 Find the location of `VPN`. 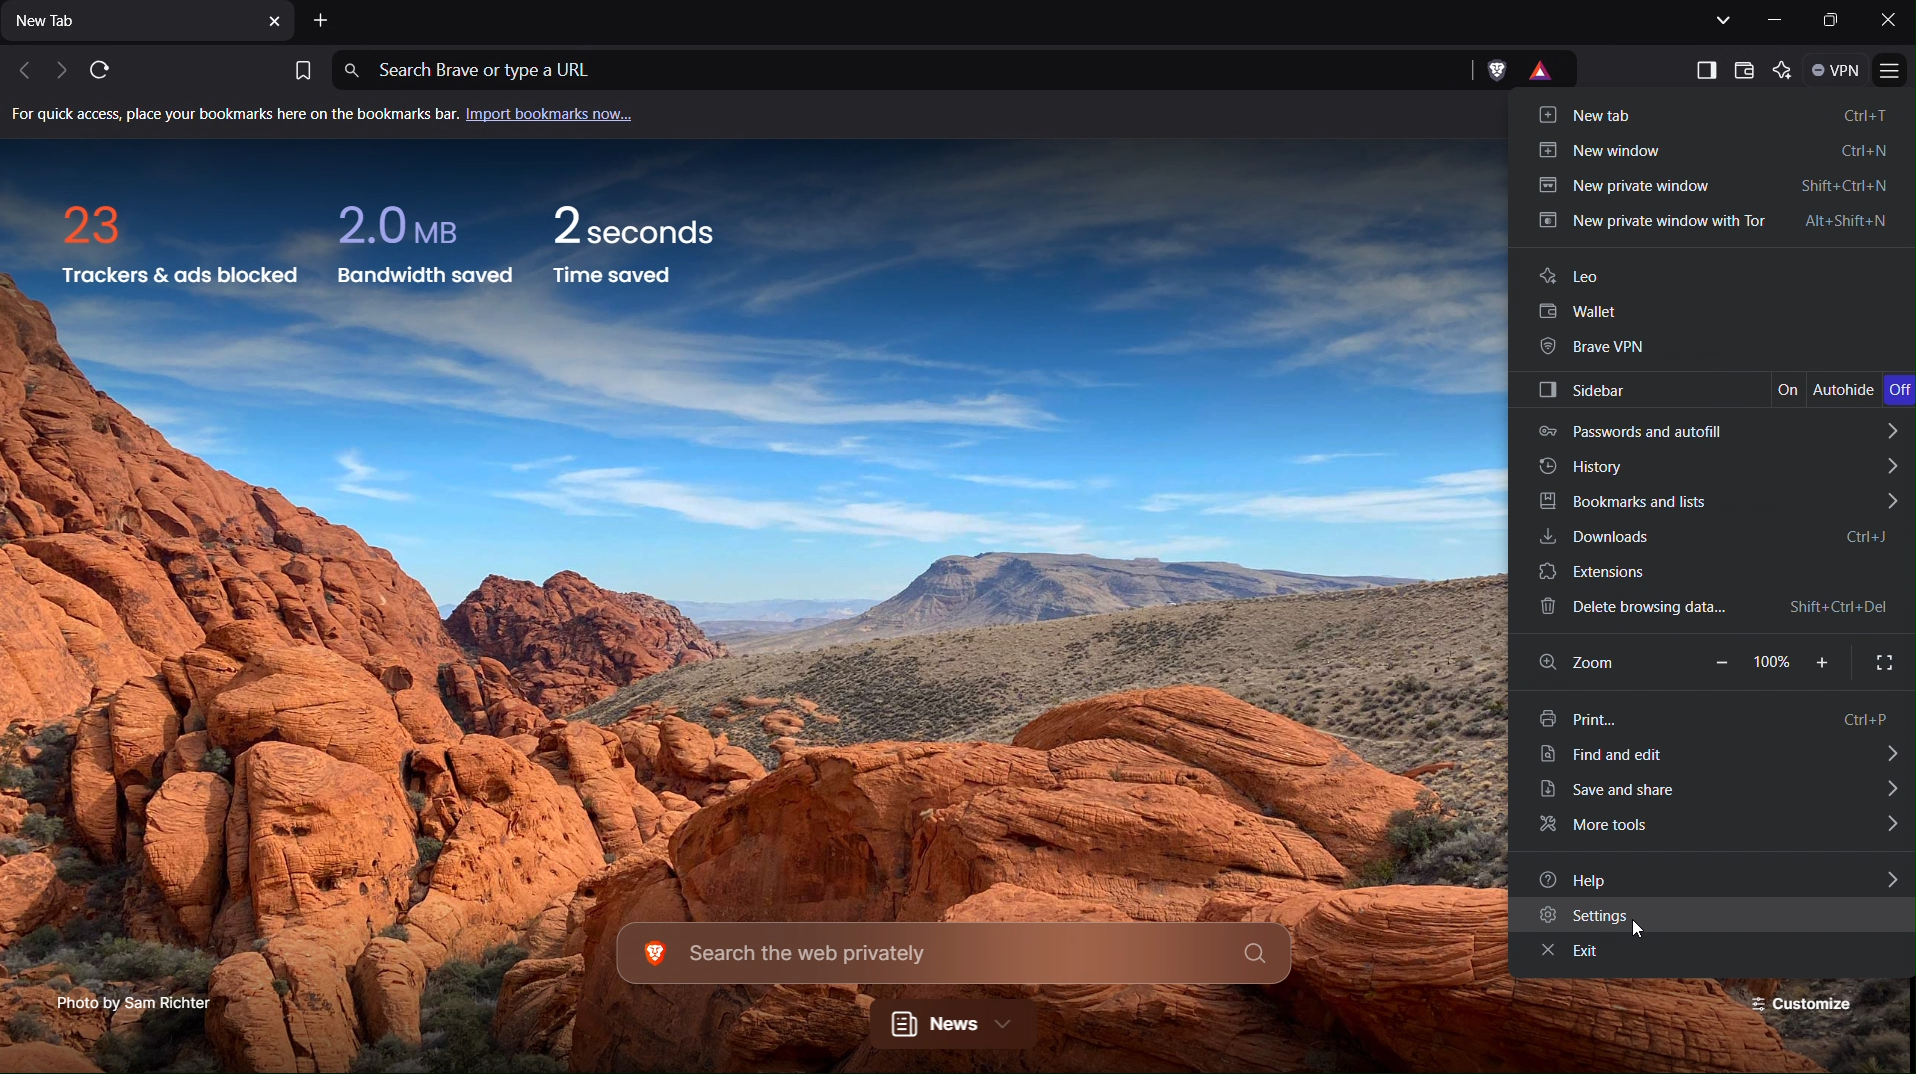

VPN is located at coordinates (1836, 70).